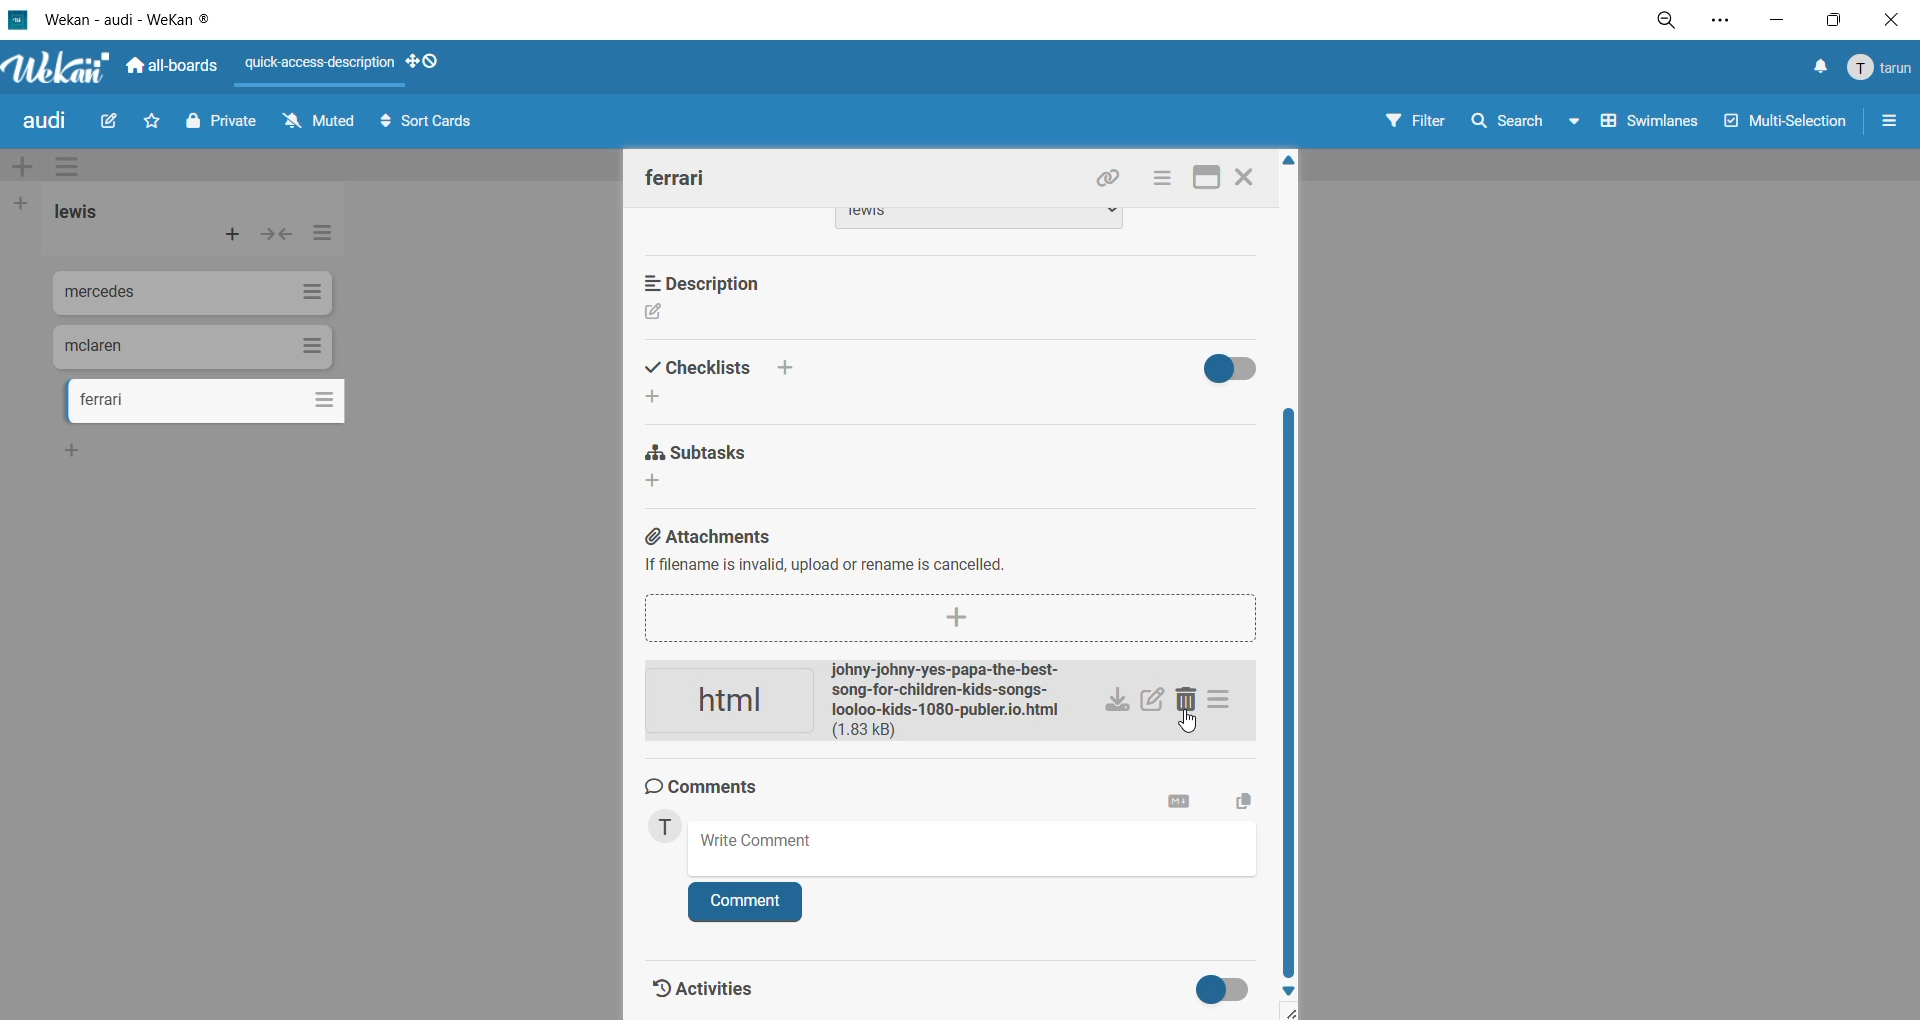 This screenshot has width=1920, height=1020. I want to click on list actions, so click(319, 238).